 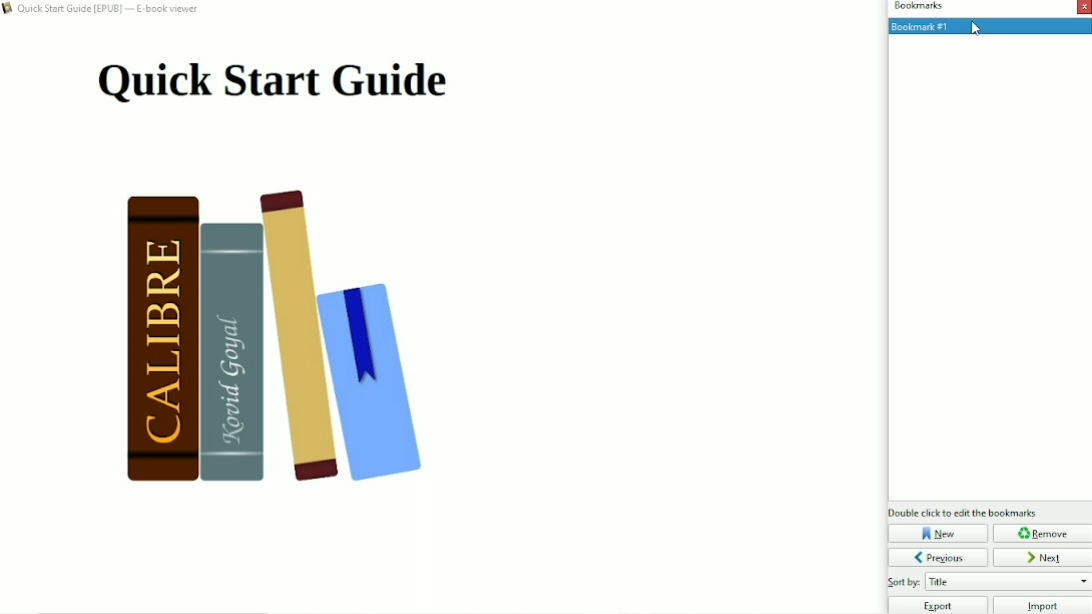 I want to click on Remove, so click(x=1044, y=534).